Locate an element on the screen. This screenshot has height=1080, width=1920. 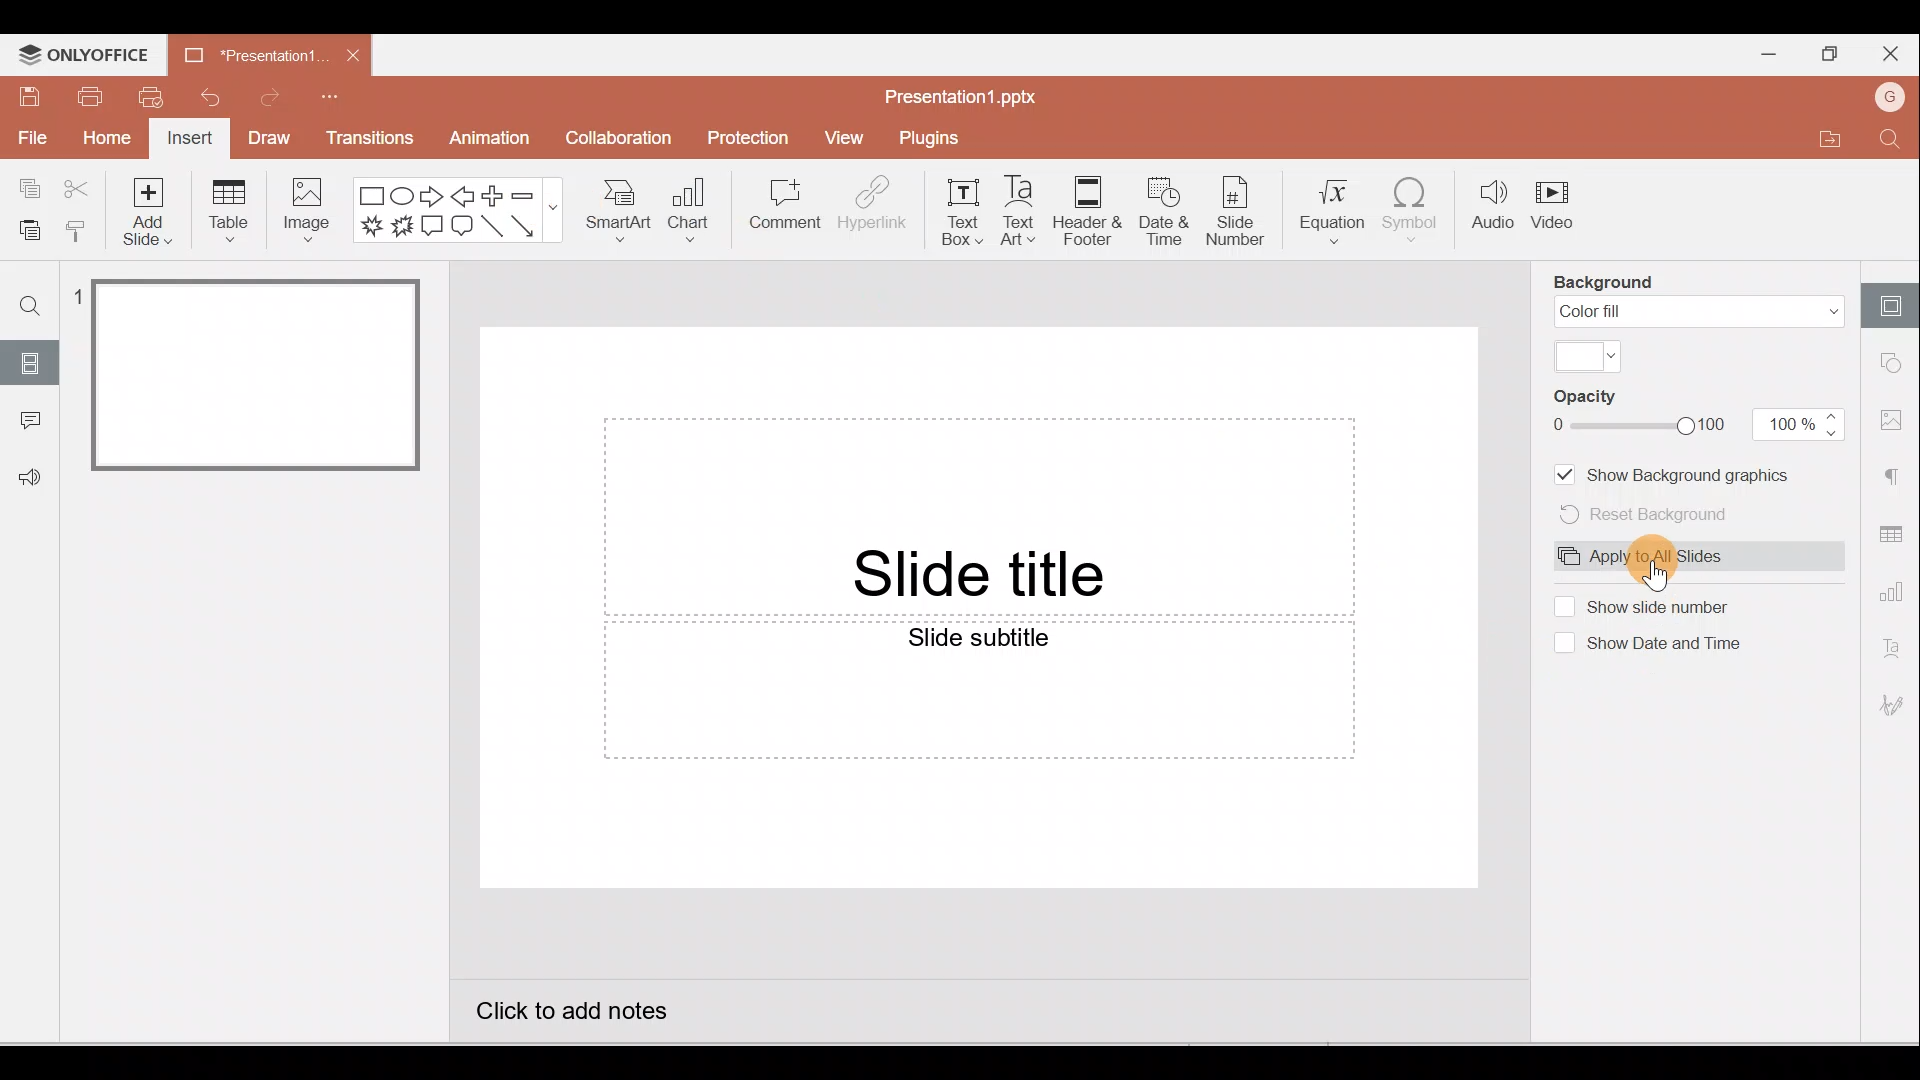
Table settings is located at coordinates (1892, 533).